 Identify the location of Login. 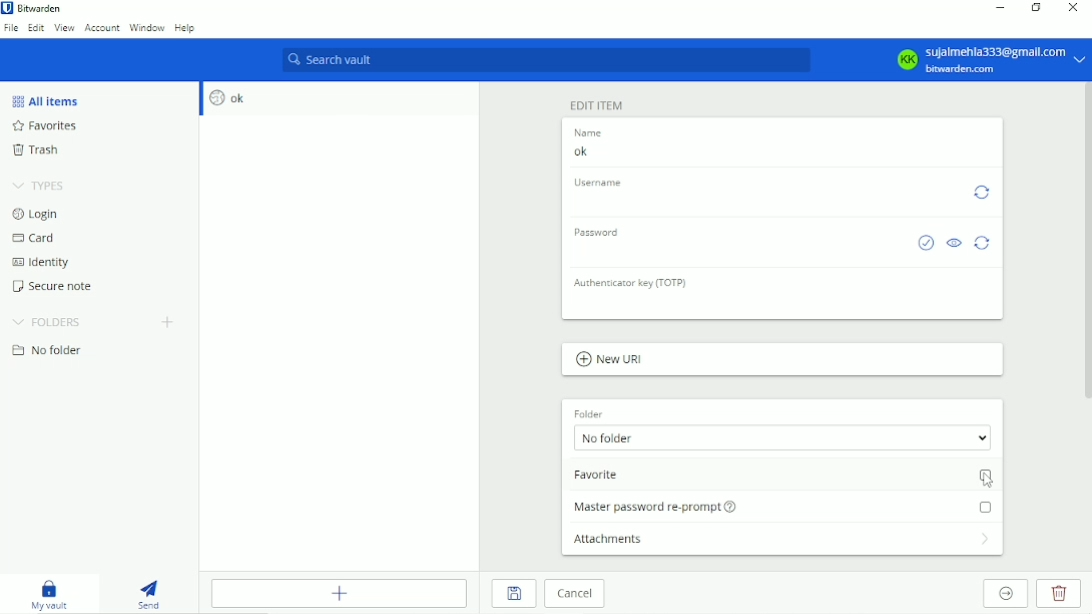
(37, 214).